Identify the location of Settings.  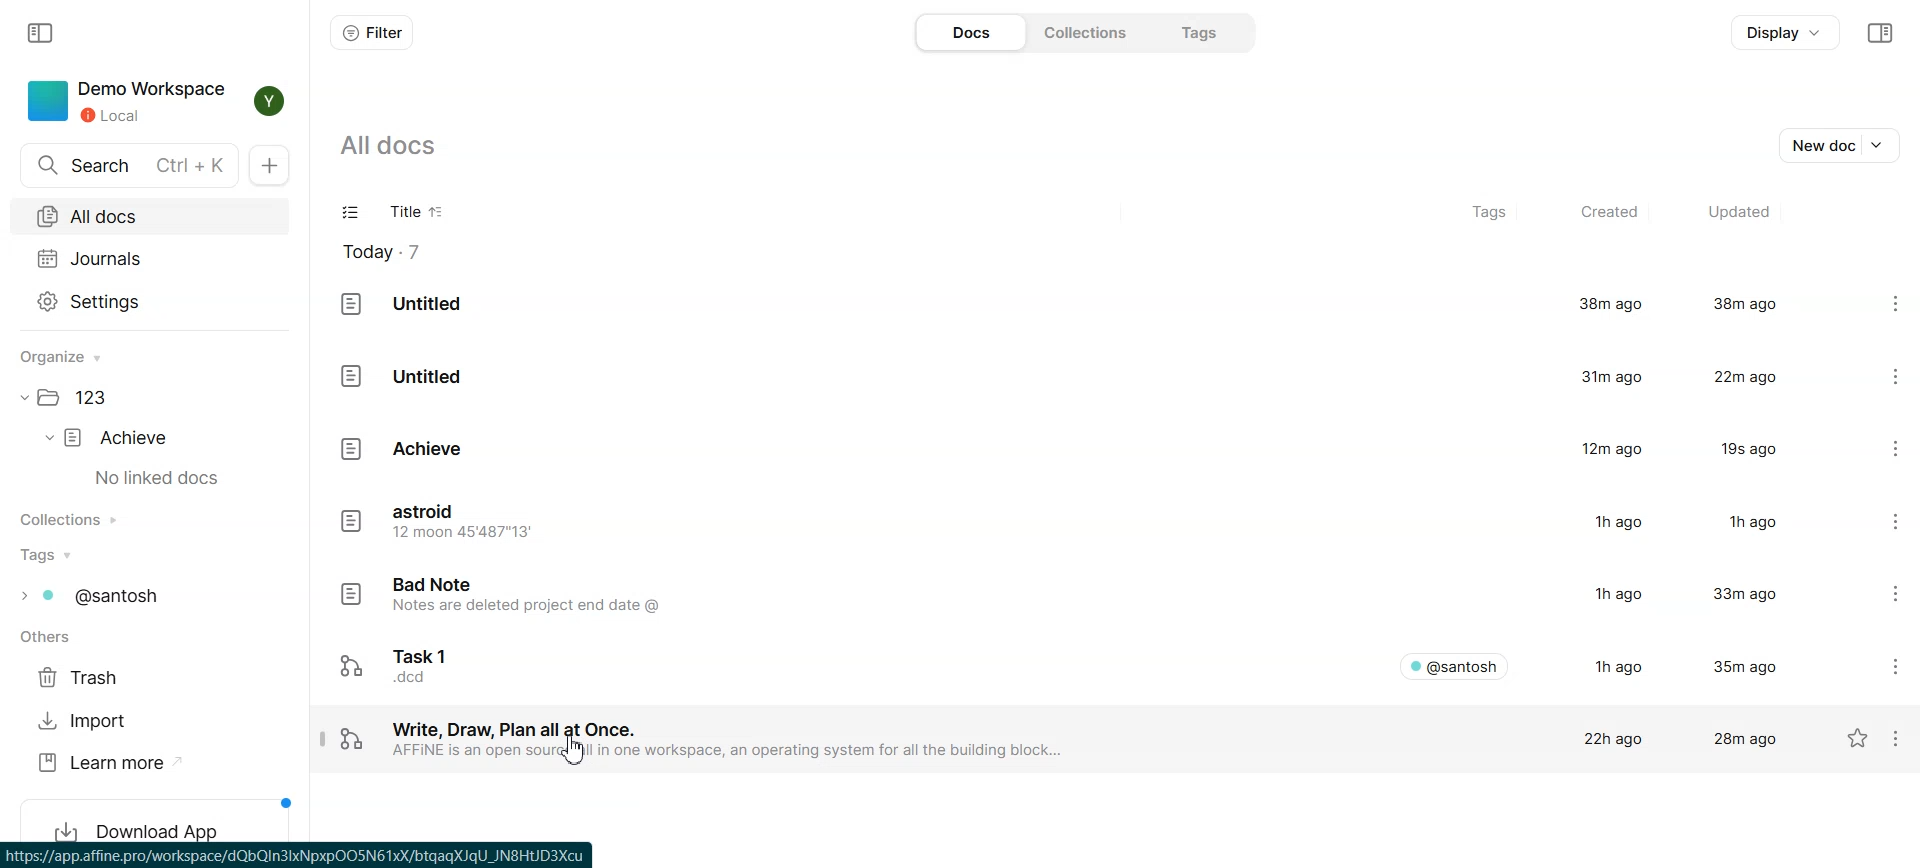
(150, 300).